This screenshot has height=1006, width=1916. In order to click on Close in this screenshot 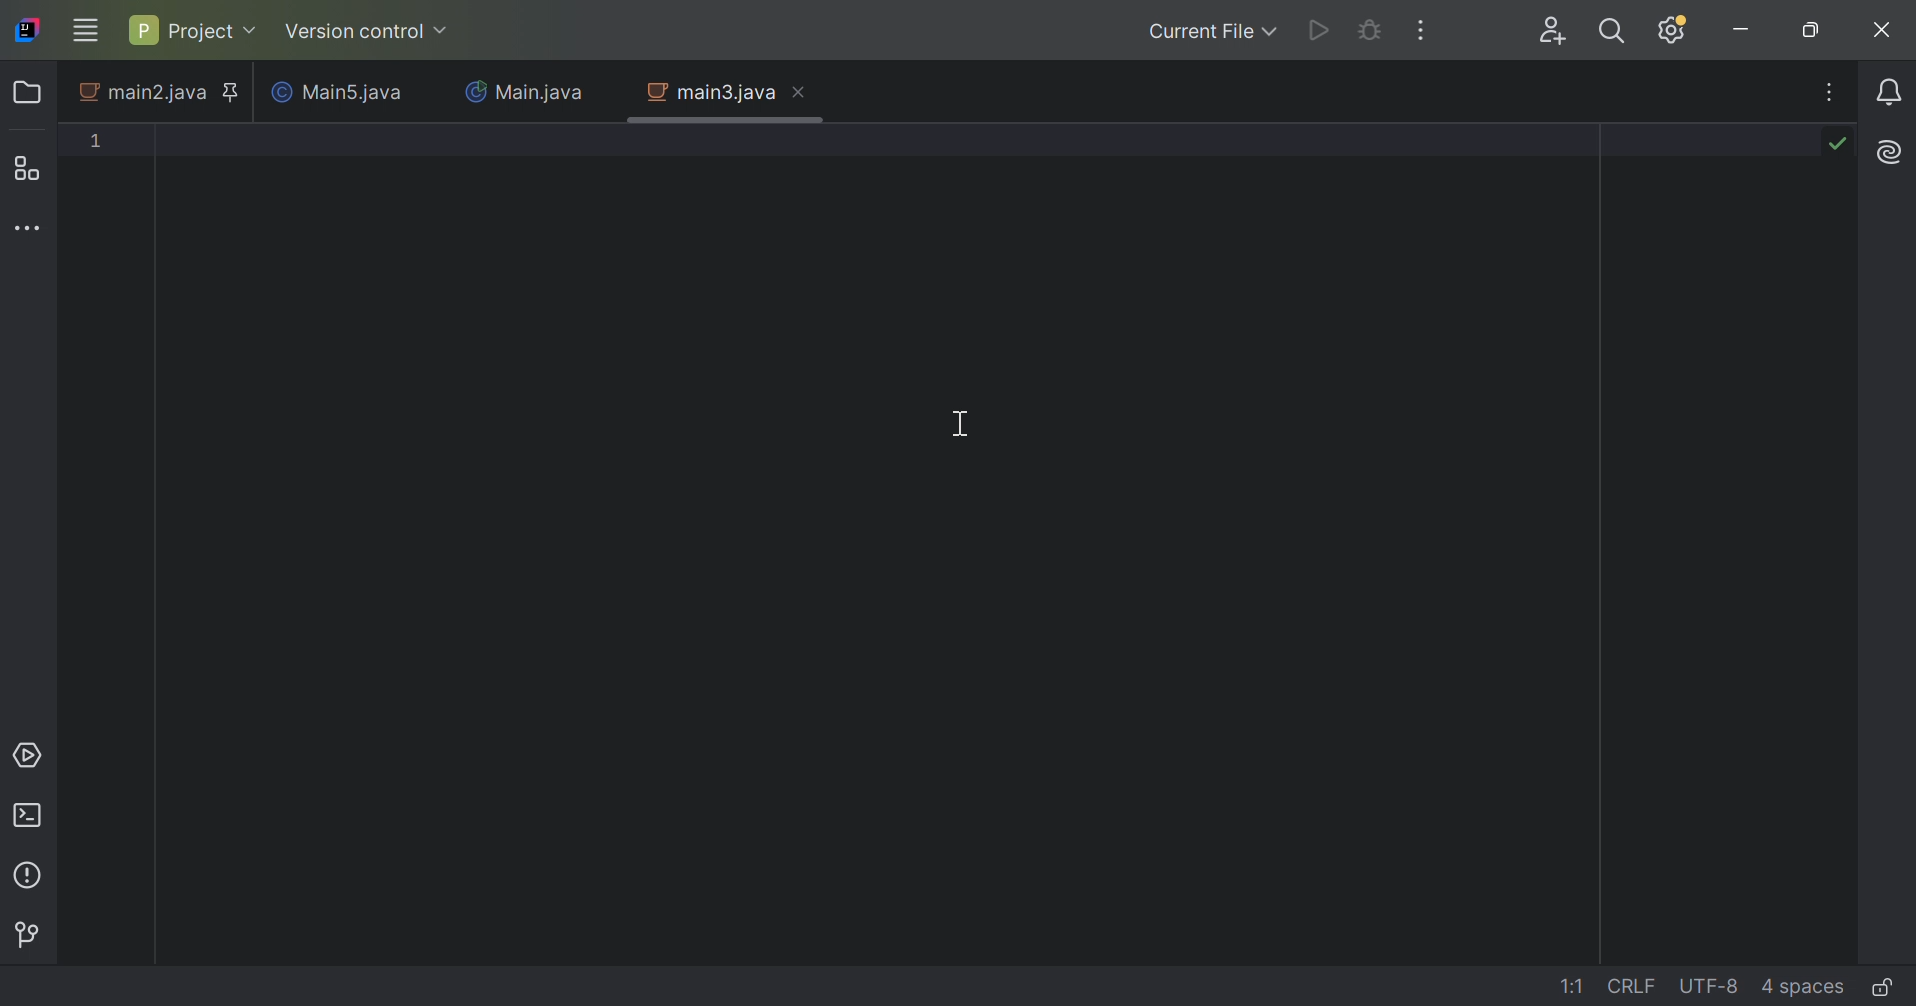, I will do `click(801, 93)`.